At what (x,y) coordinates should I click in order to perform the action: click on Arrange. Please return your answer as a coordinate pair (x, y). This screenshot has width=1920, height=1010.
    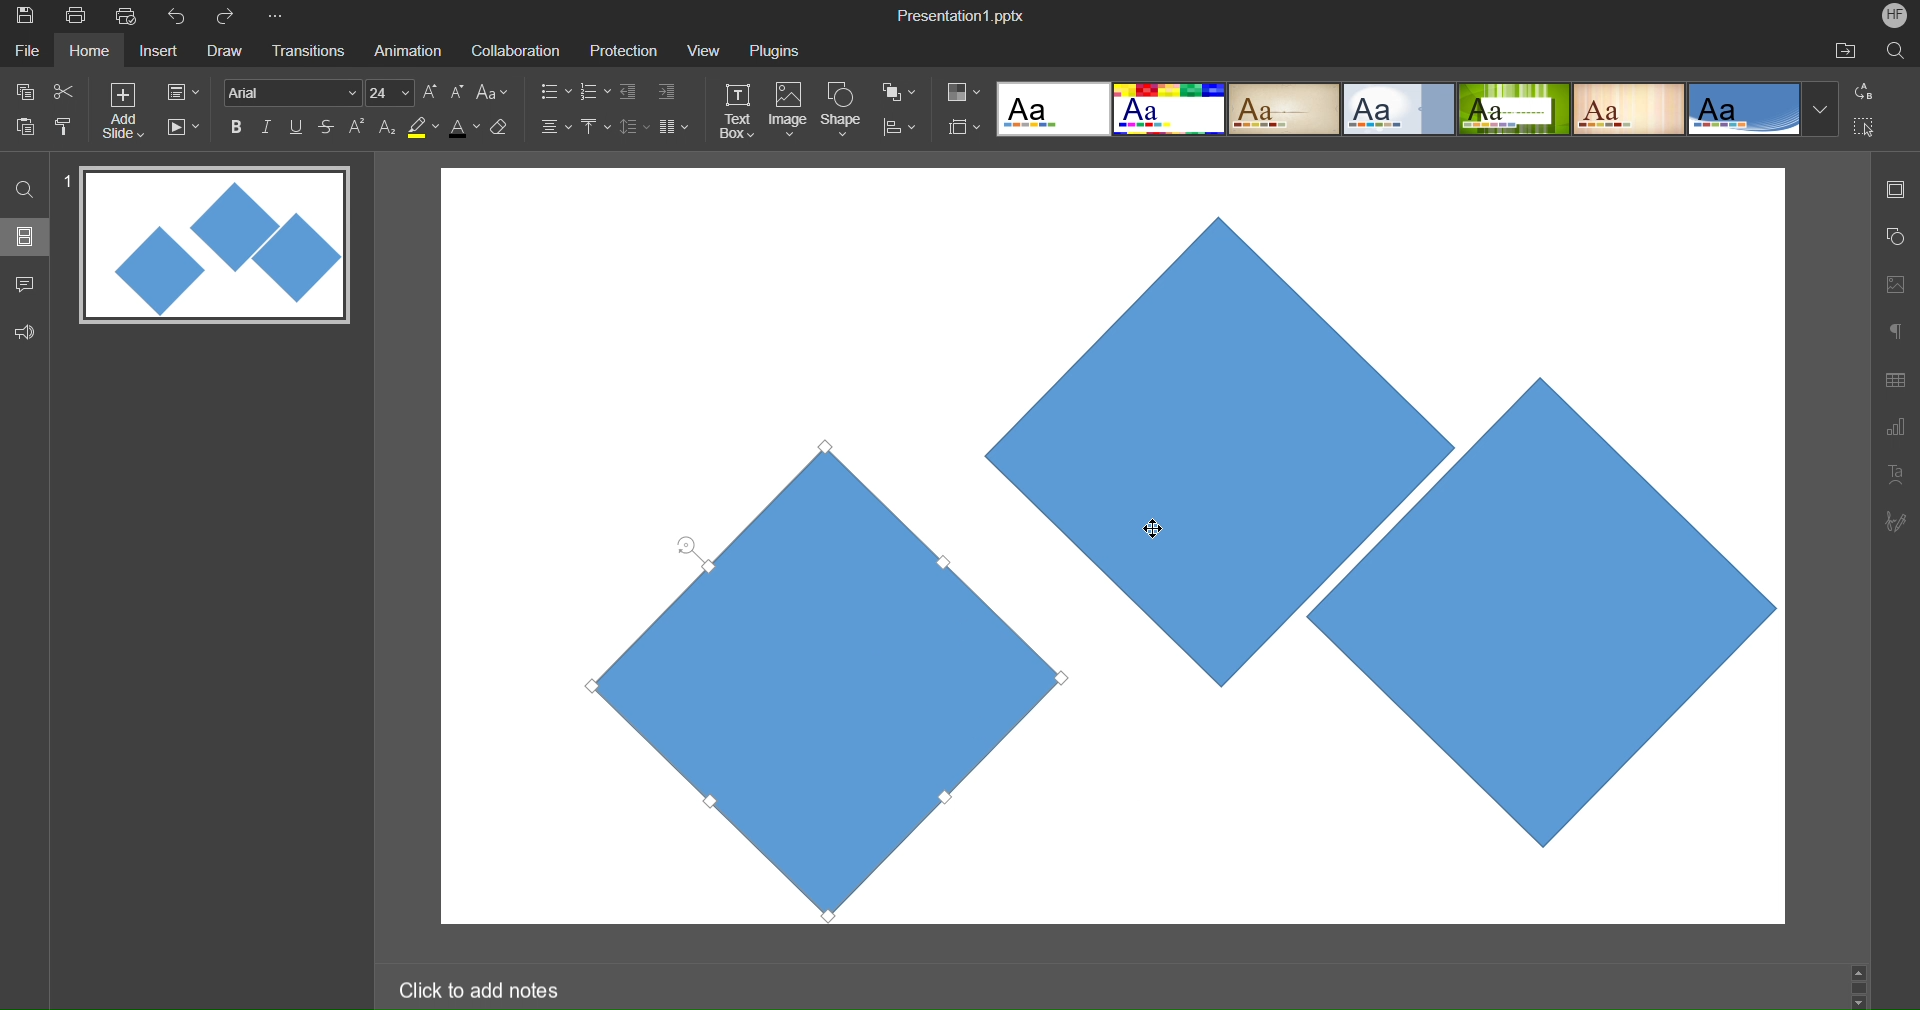
    Looking at the image, I should click on (900, 92).